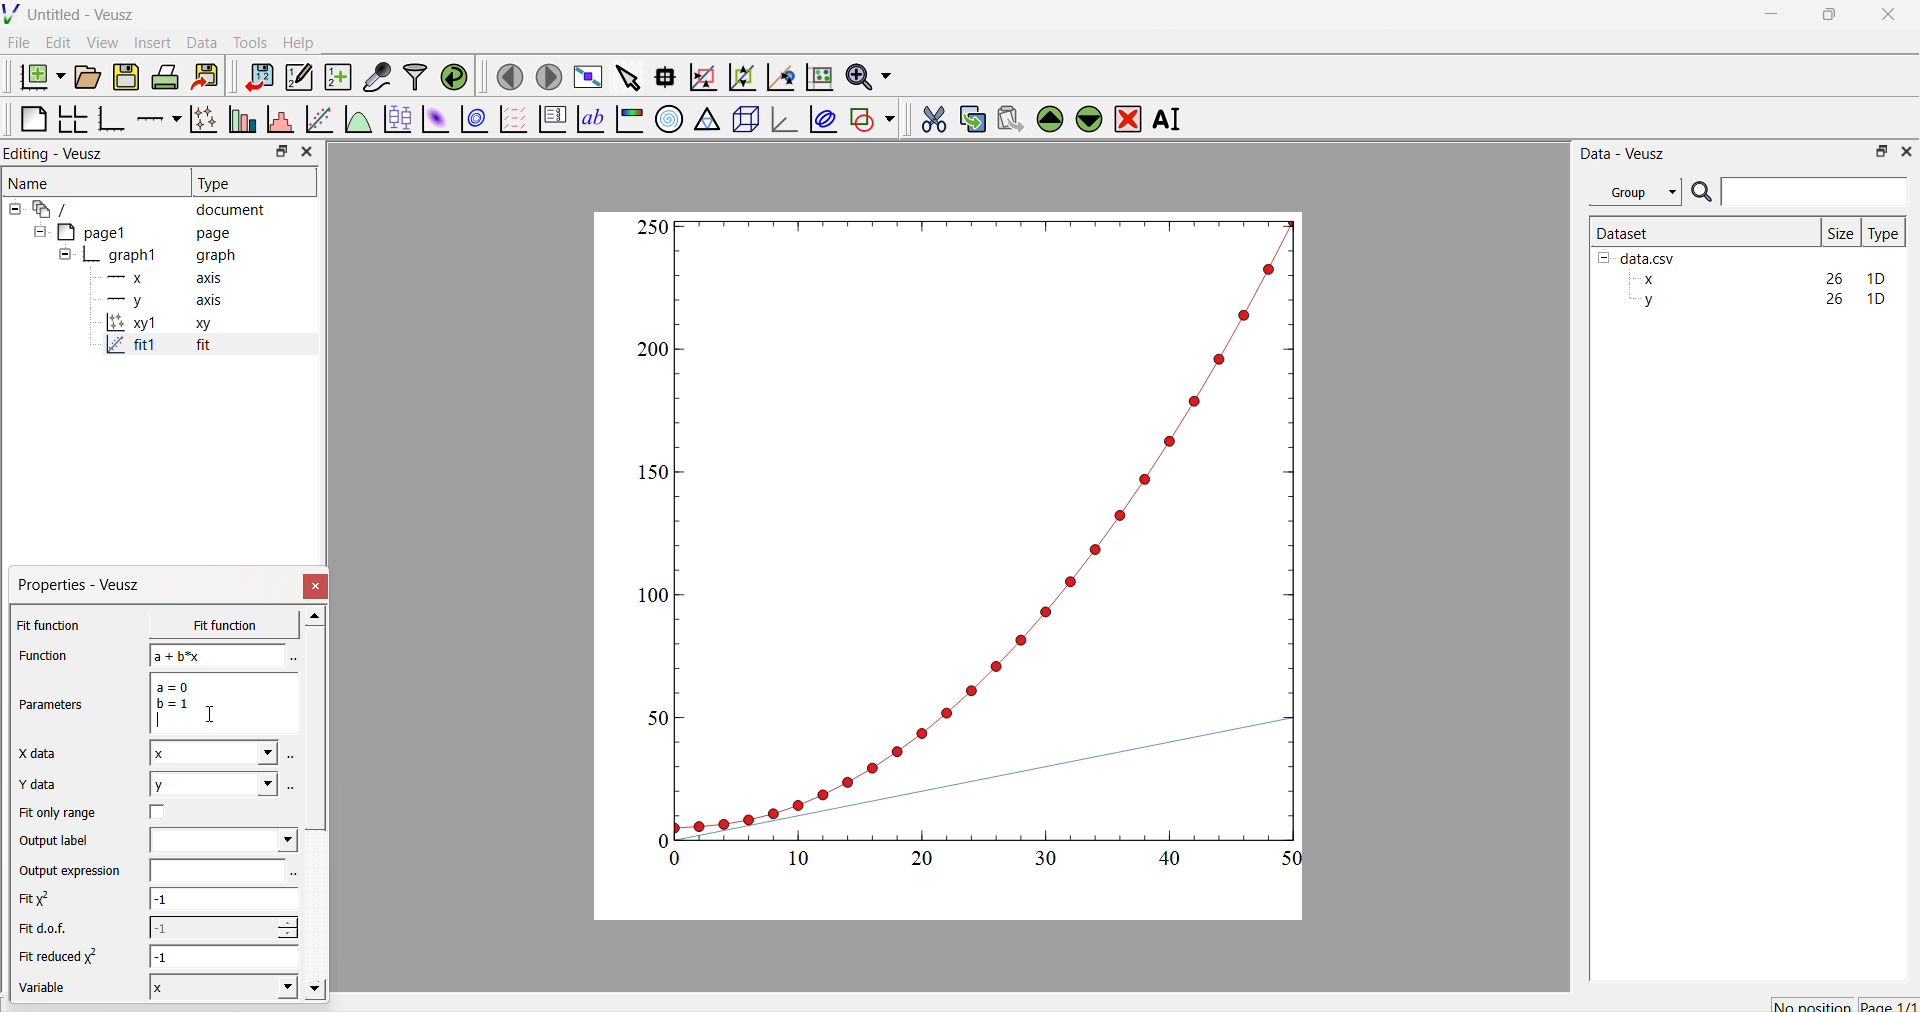 Image resolution: width=1920 pixels, height=1012 pixels. I want to click on Help, so click(296, 42).